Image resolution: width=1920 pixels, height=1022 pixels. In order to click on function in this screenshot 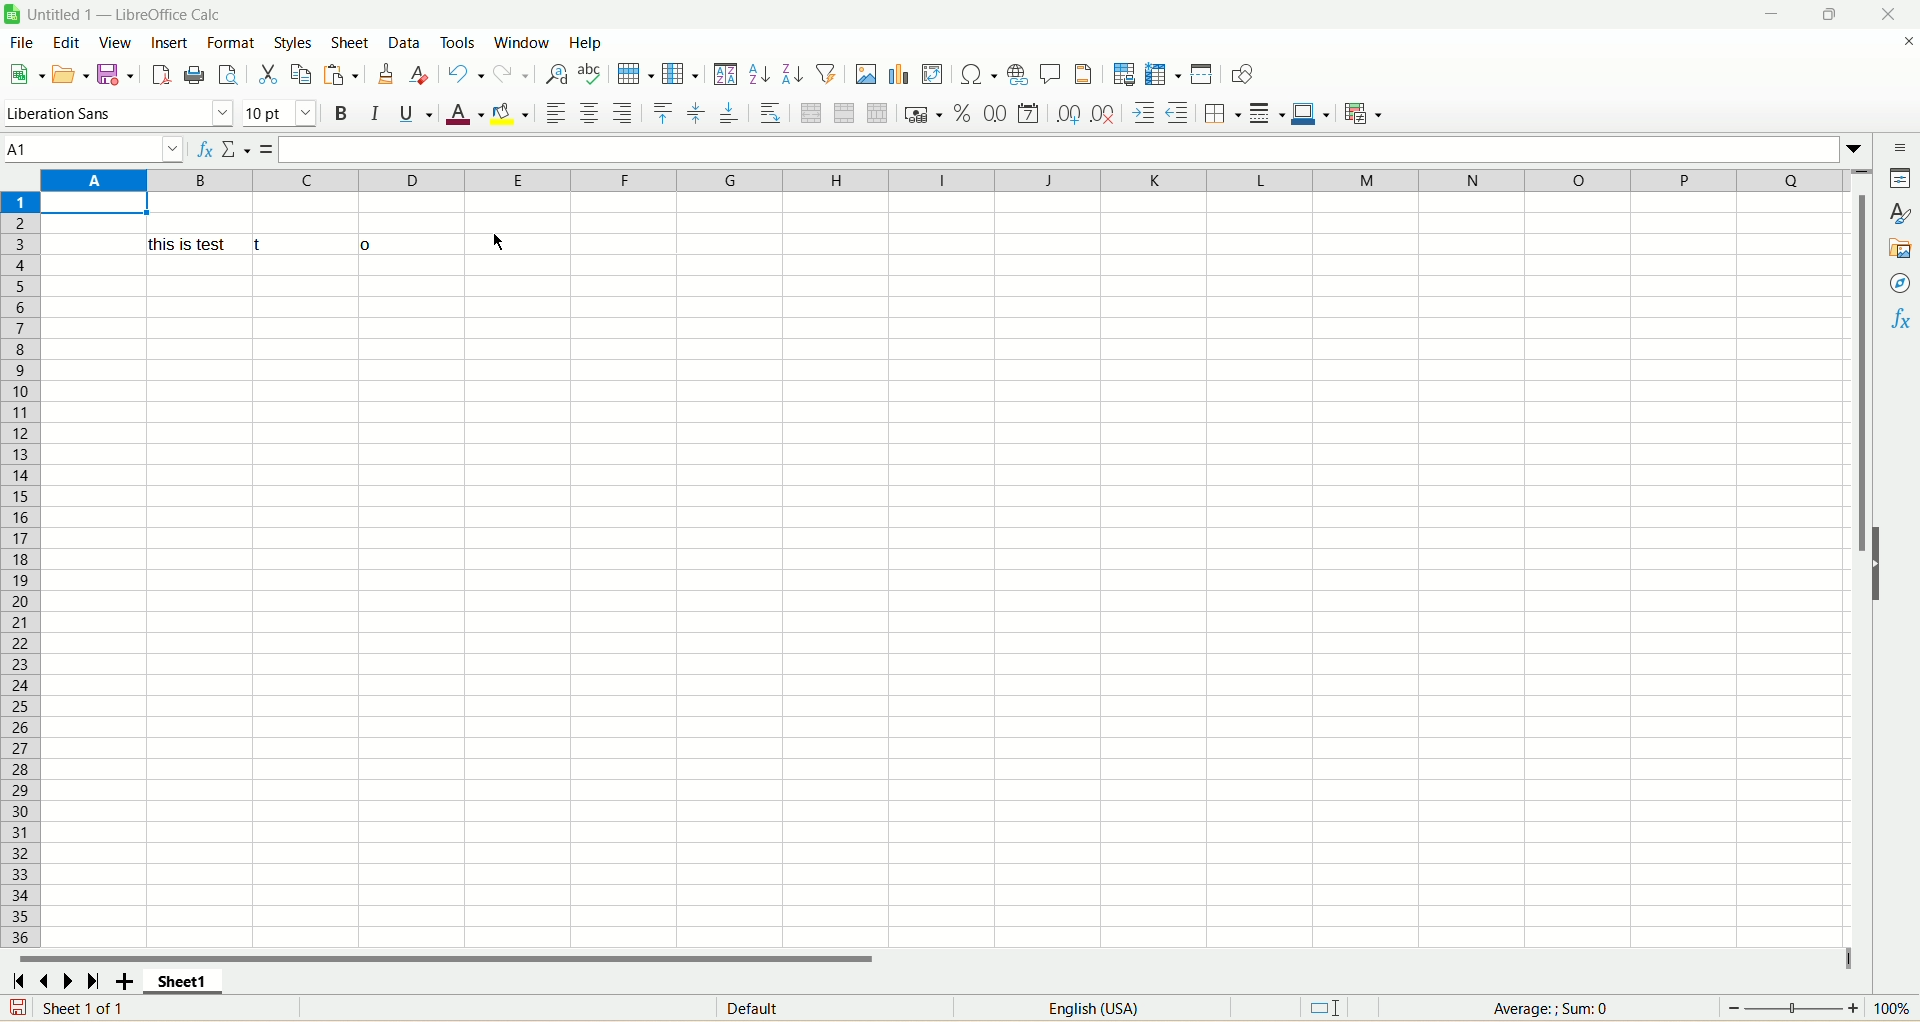, I will do `click(1899, 325)`.